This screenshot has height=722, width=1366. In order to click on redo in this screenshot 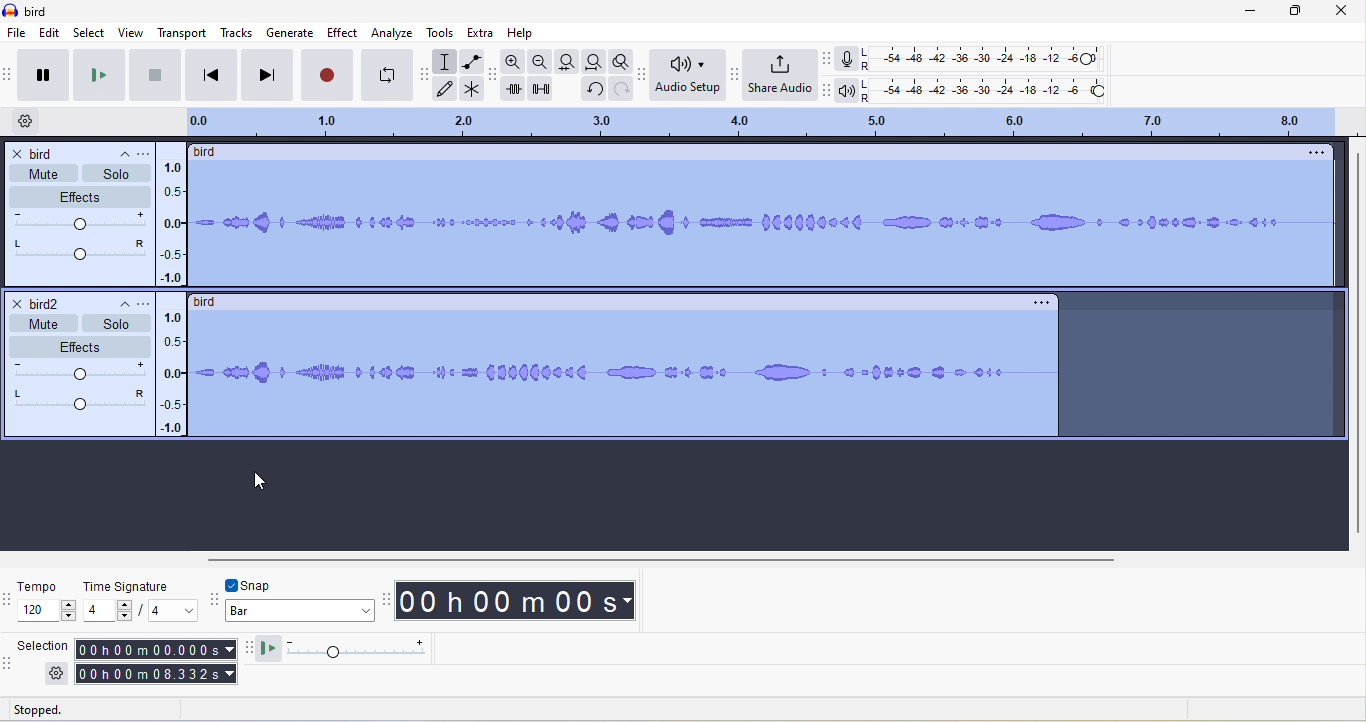, I will do `click(623, 91)`.